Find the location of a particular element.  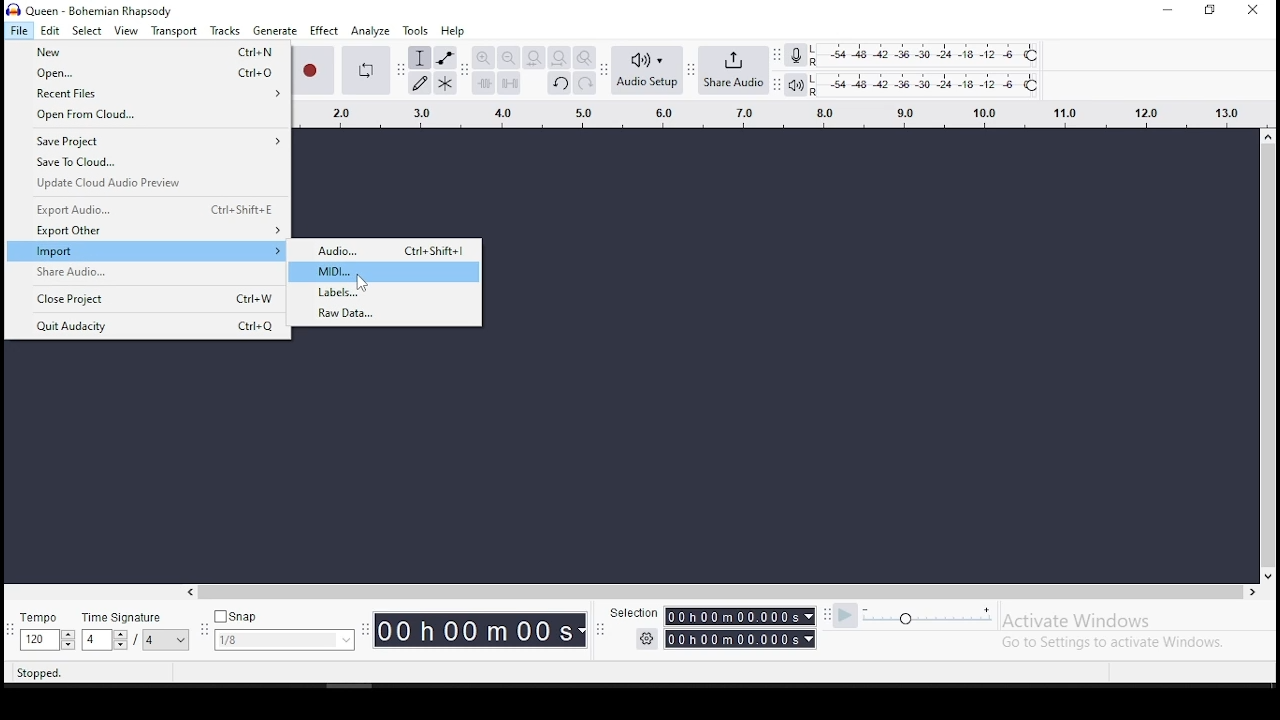

file is located at coordinates (19, 30).